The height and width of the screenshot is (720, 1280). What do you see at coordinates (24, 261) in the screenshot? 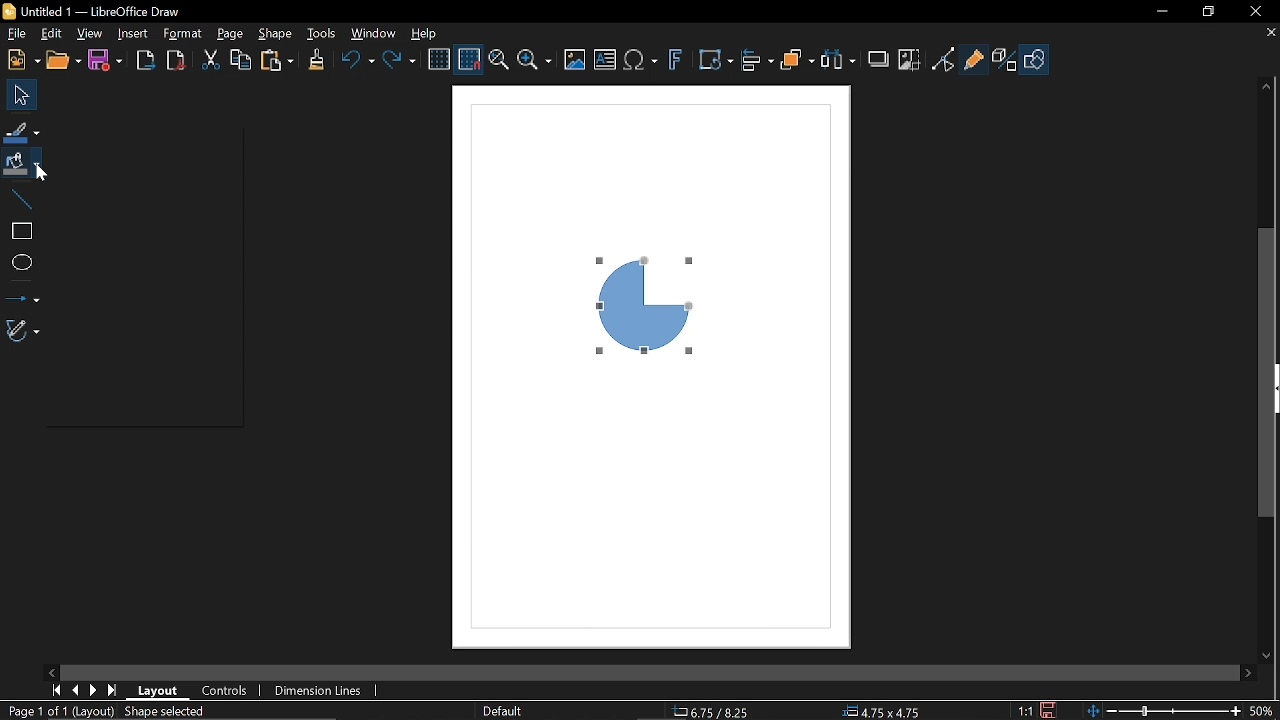
I see `Ellipse` at bounding box center [24, 261].